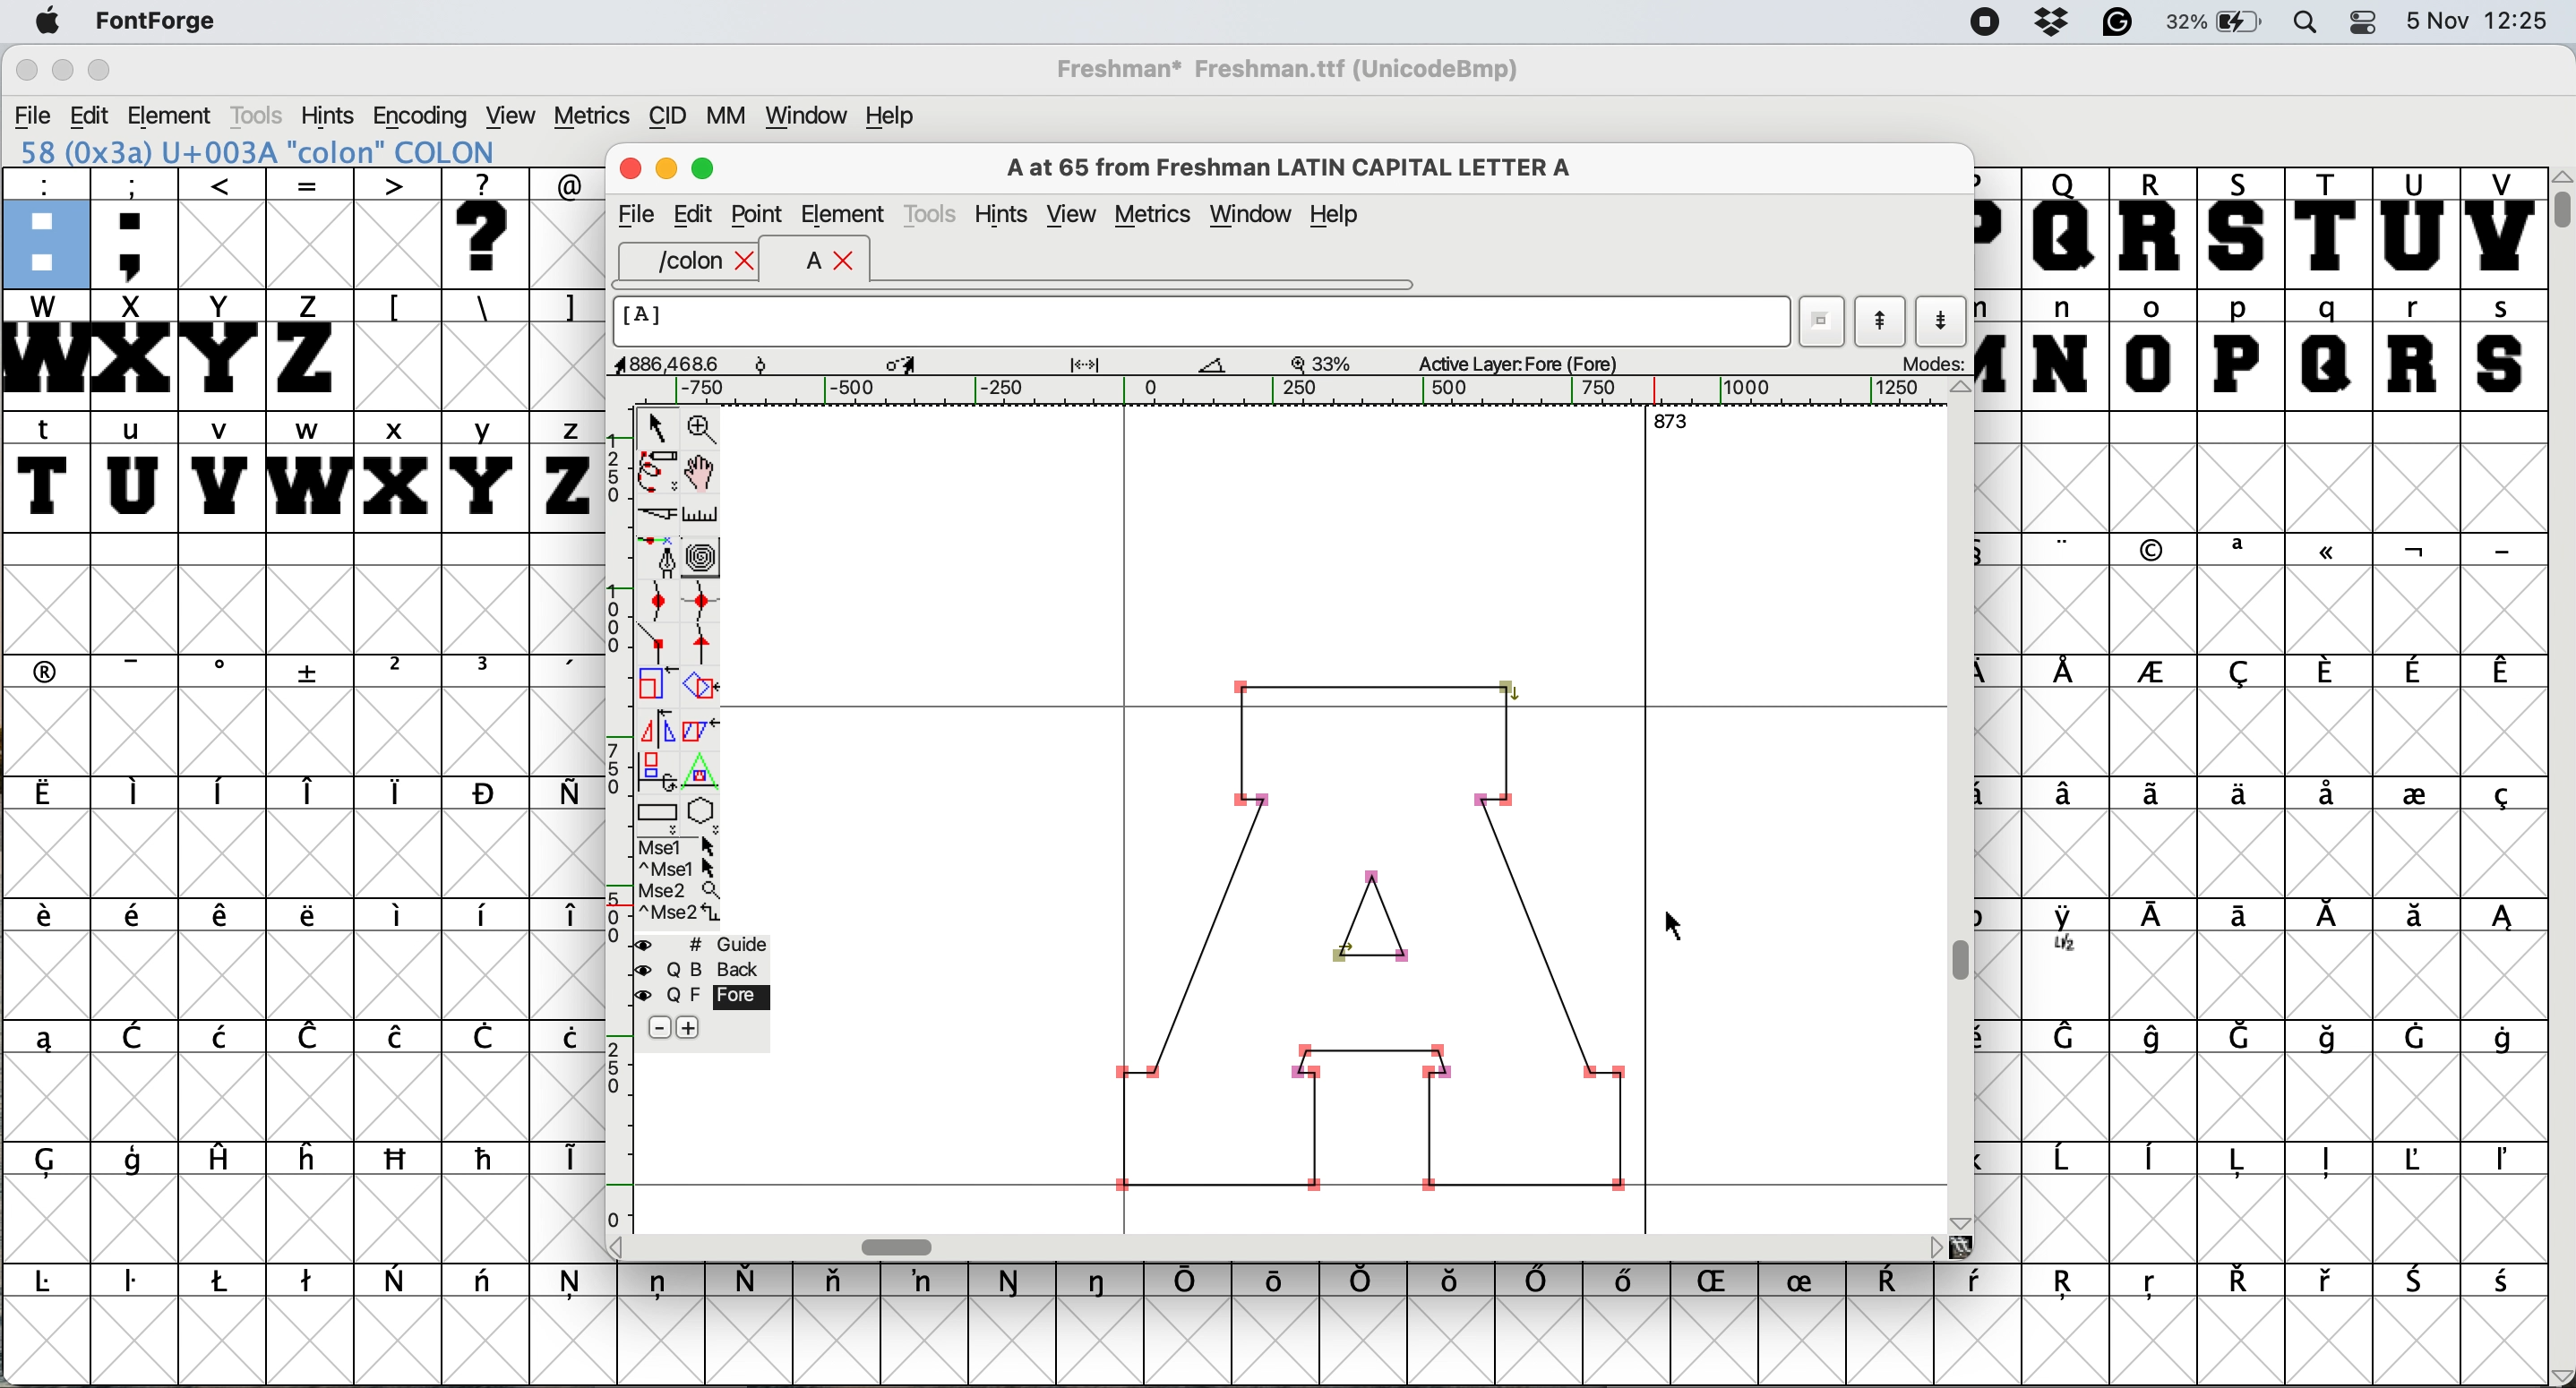 The height and width of the screenshot is (1388, 2576). I want to click on \, so click(484, 307).